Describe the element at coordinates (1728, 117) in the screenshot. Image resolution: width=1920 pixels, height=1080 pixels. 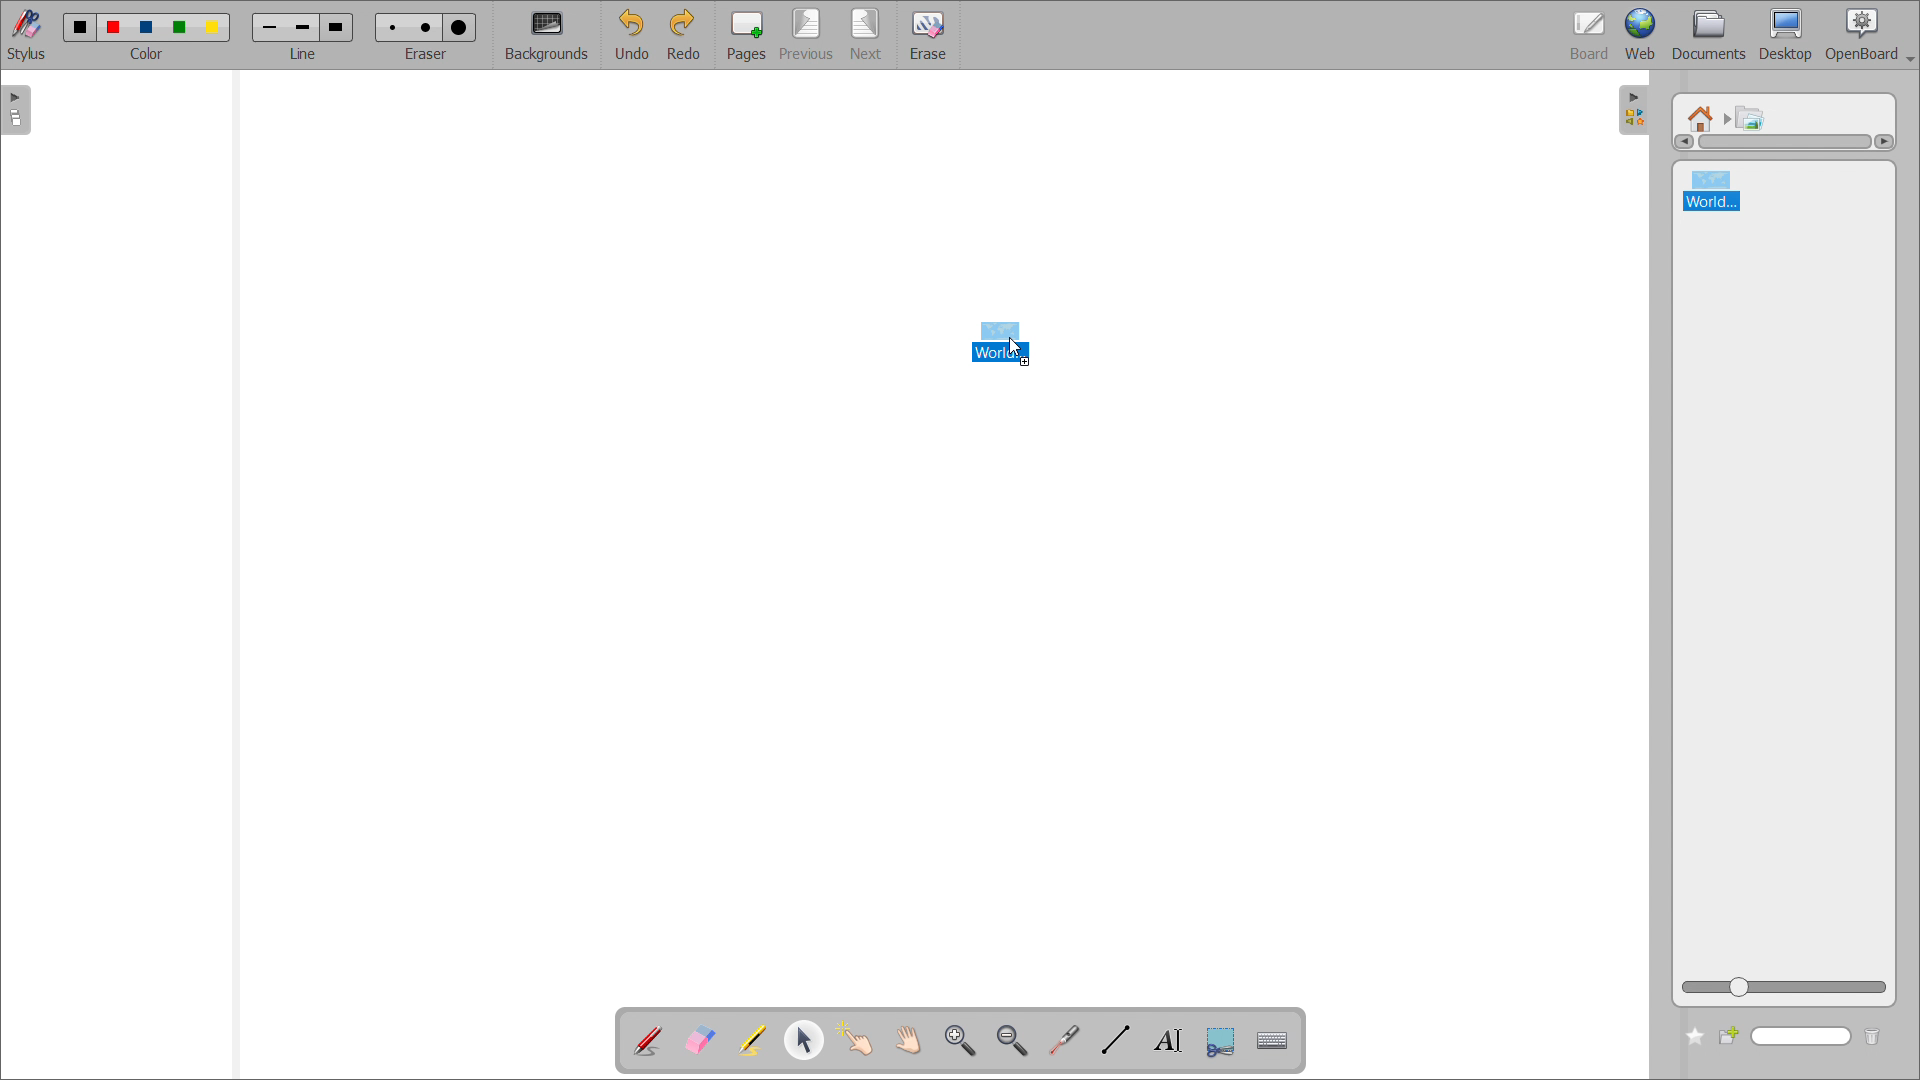
I see `navigated to another folder` at that location.